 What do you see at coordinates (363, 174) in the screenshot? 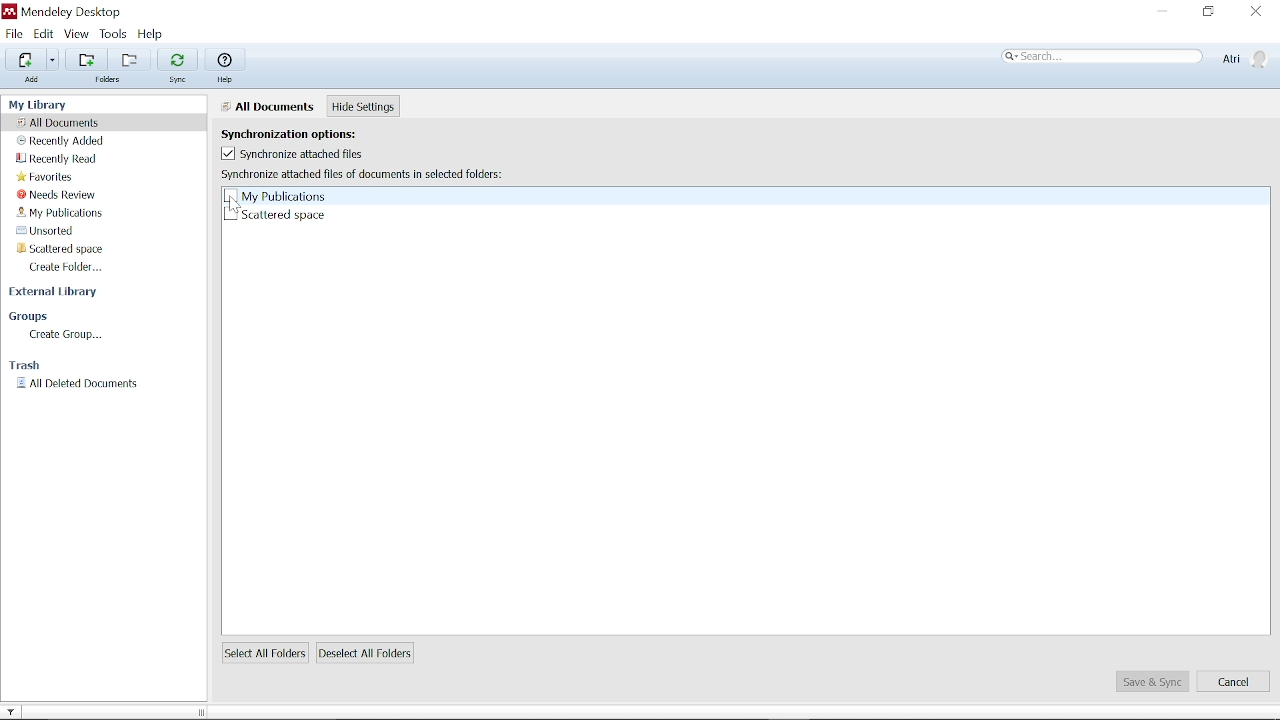
I see `‘synchronize attached files of documents in selected folders:` at bounding box center [363, 174].